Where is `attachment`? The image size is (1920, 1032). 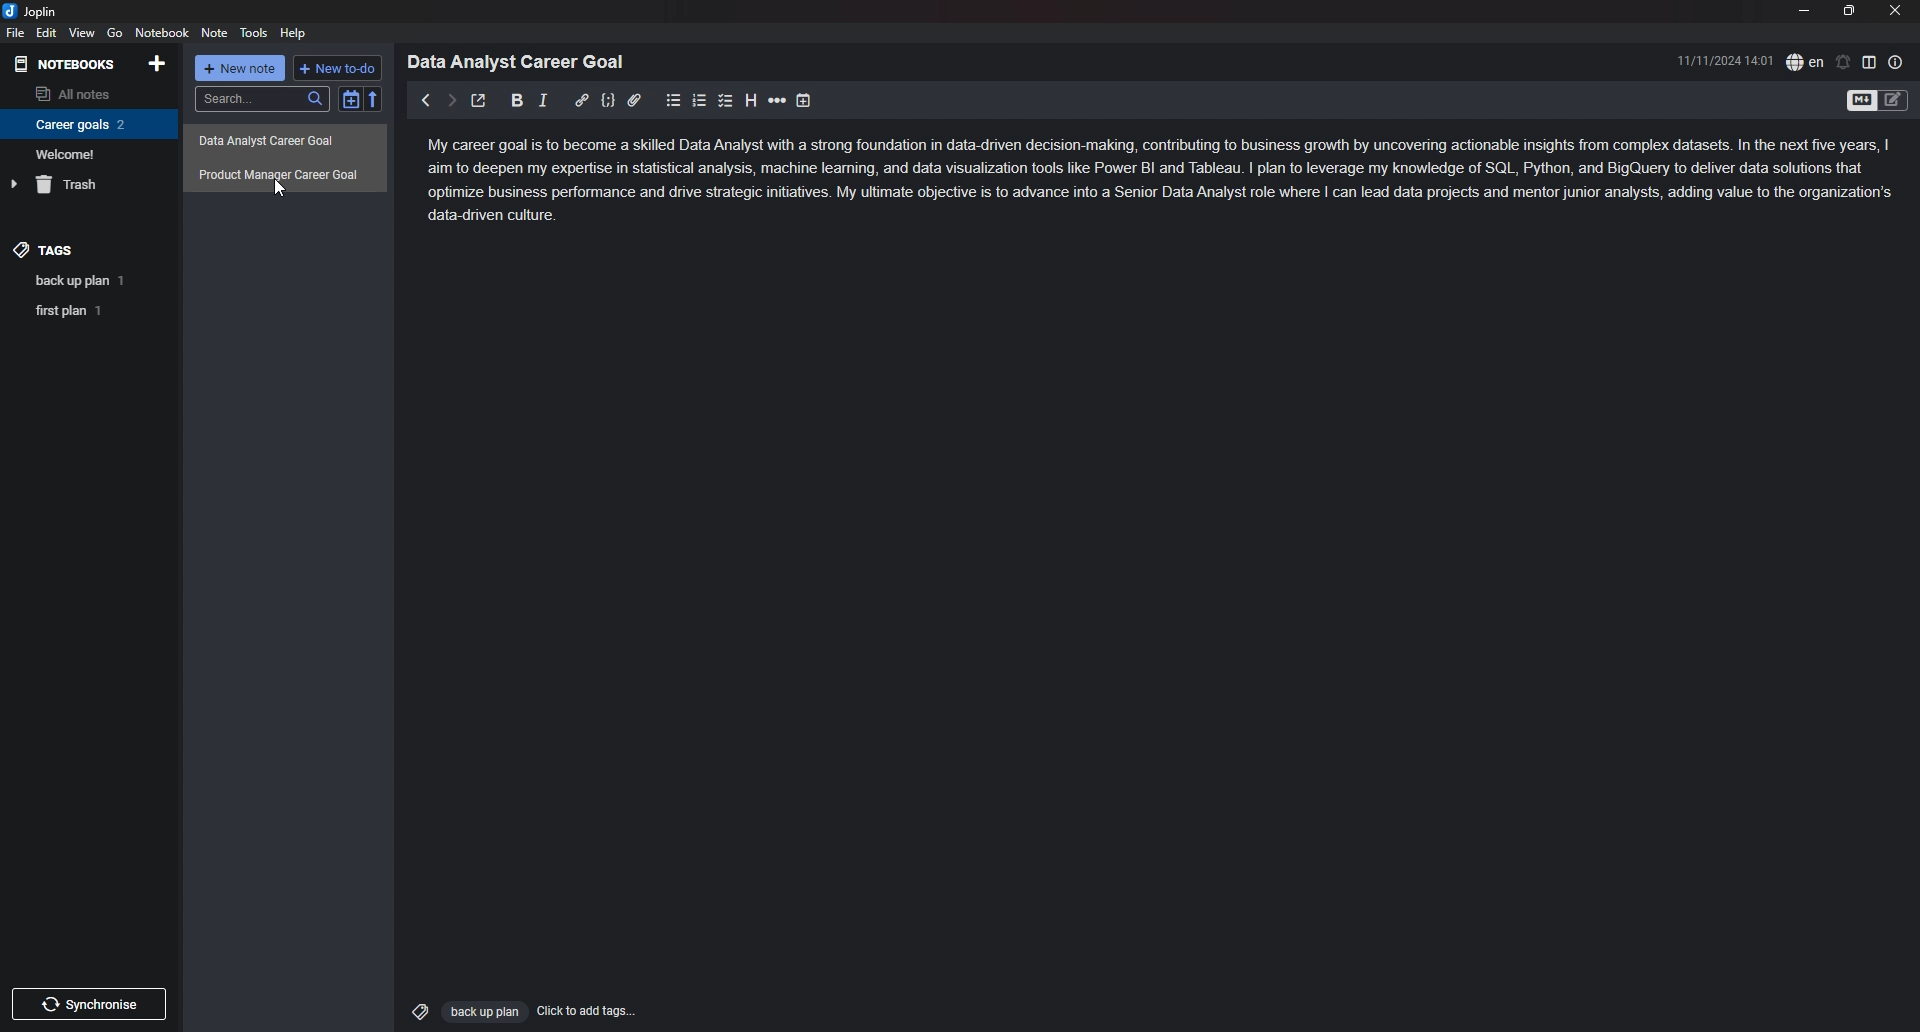 attachment is located at coordinates (634, 101).